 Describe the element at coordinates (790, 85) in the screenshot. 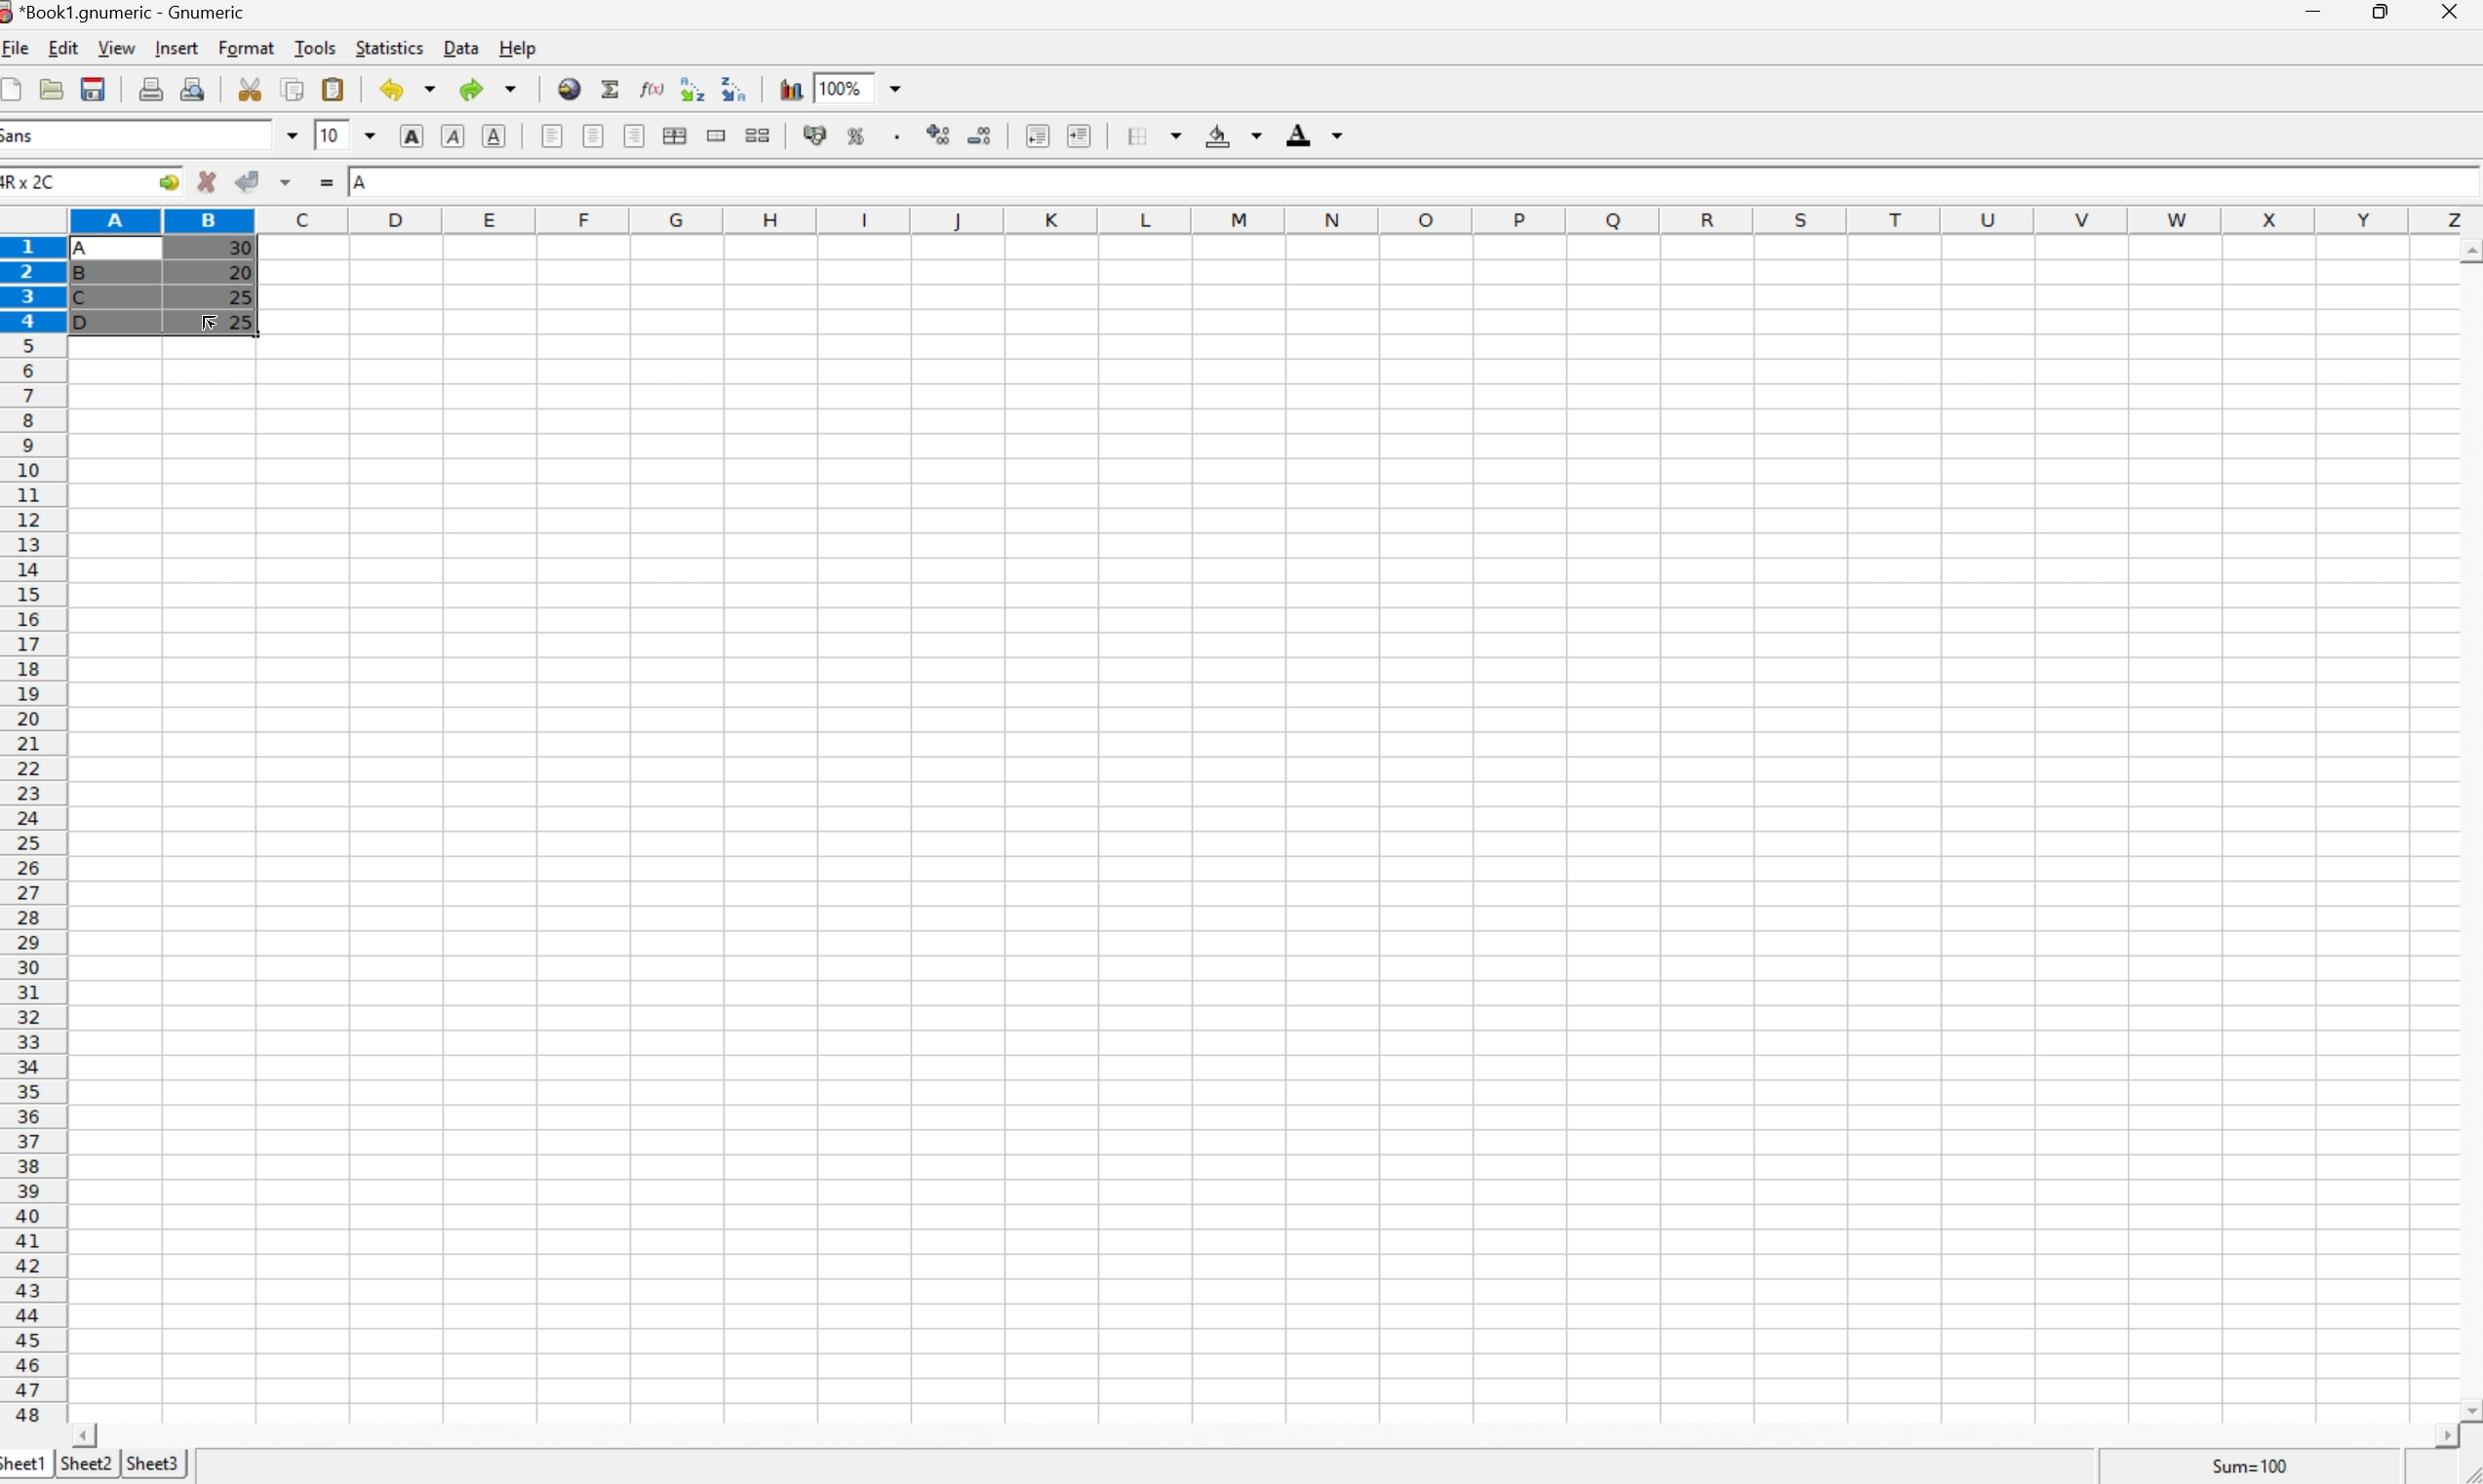

I see `Insert a chart` at that location.